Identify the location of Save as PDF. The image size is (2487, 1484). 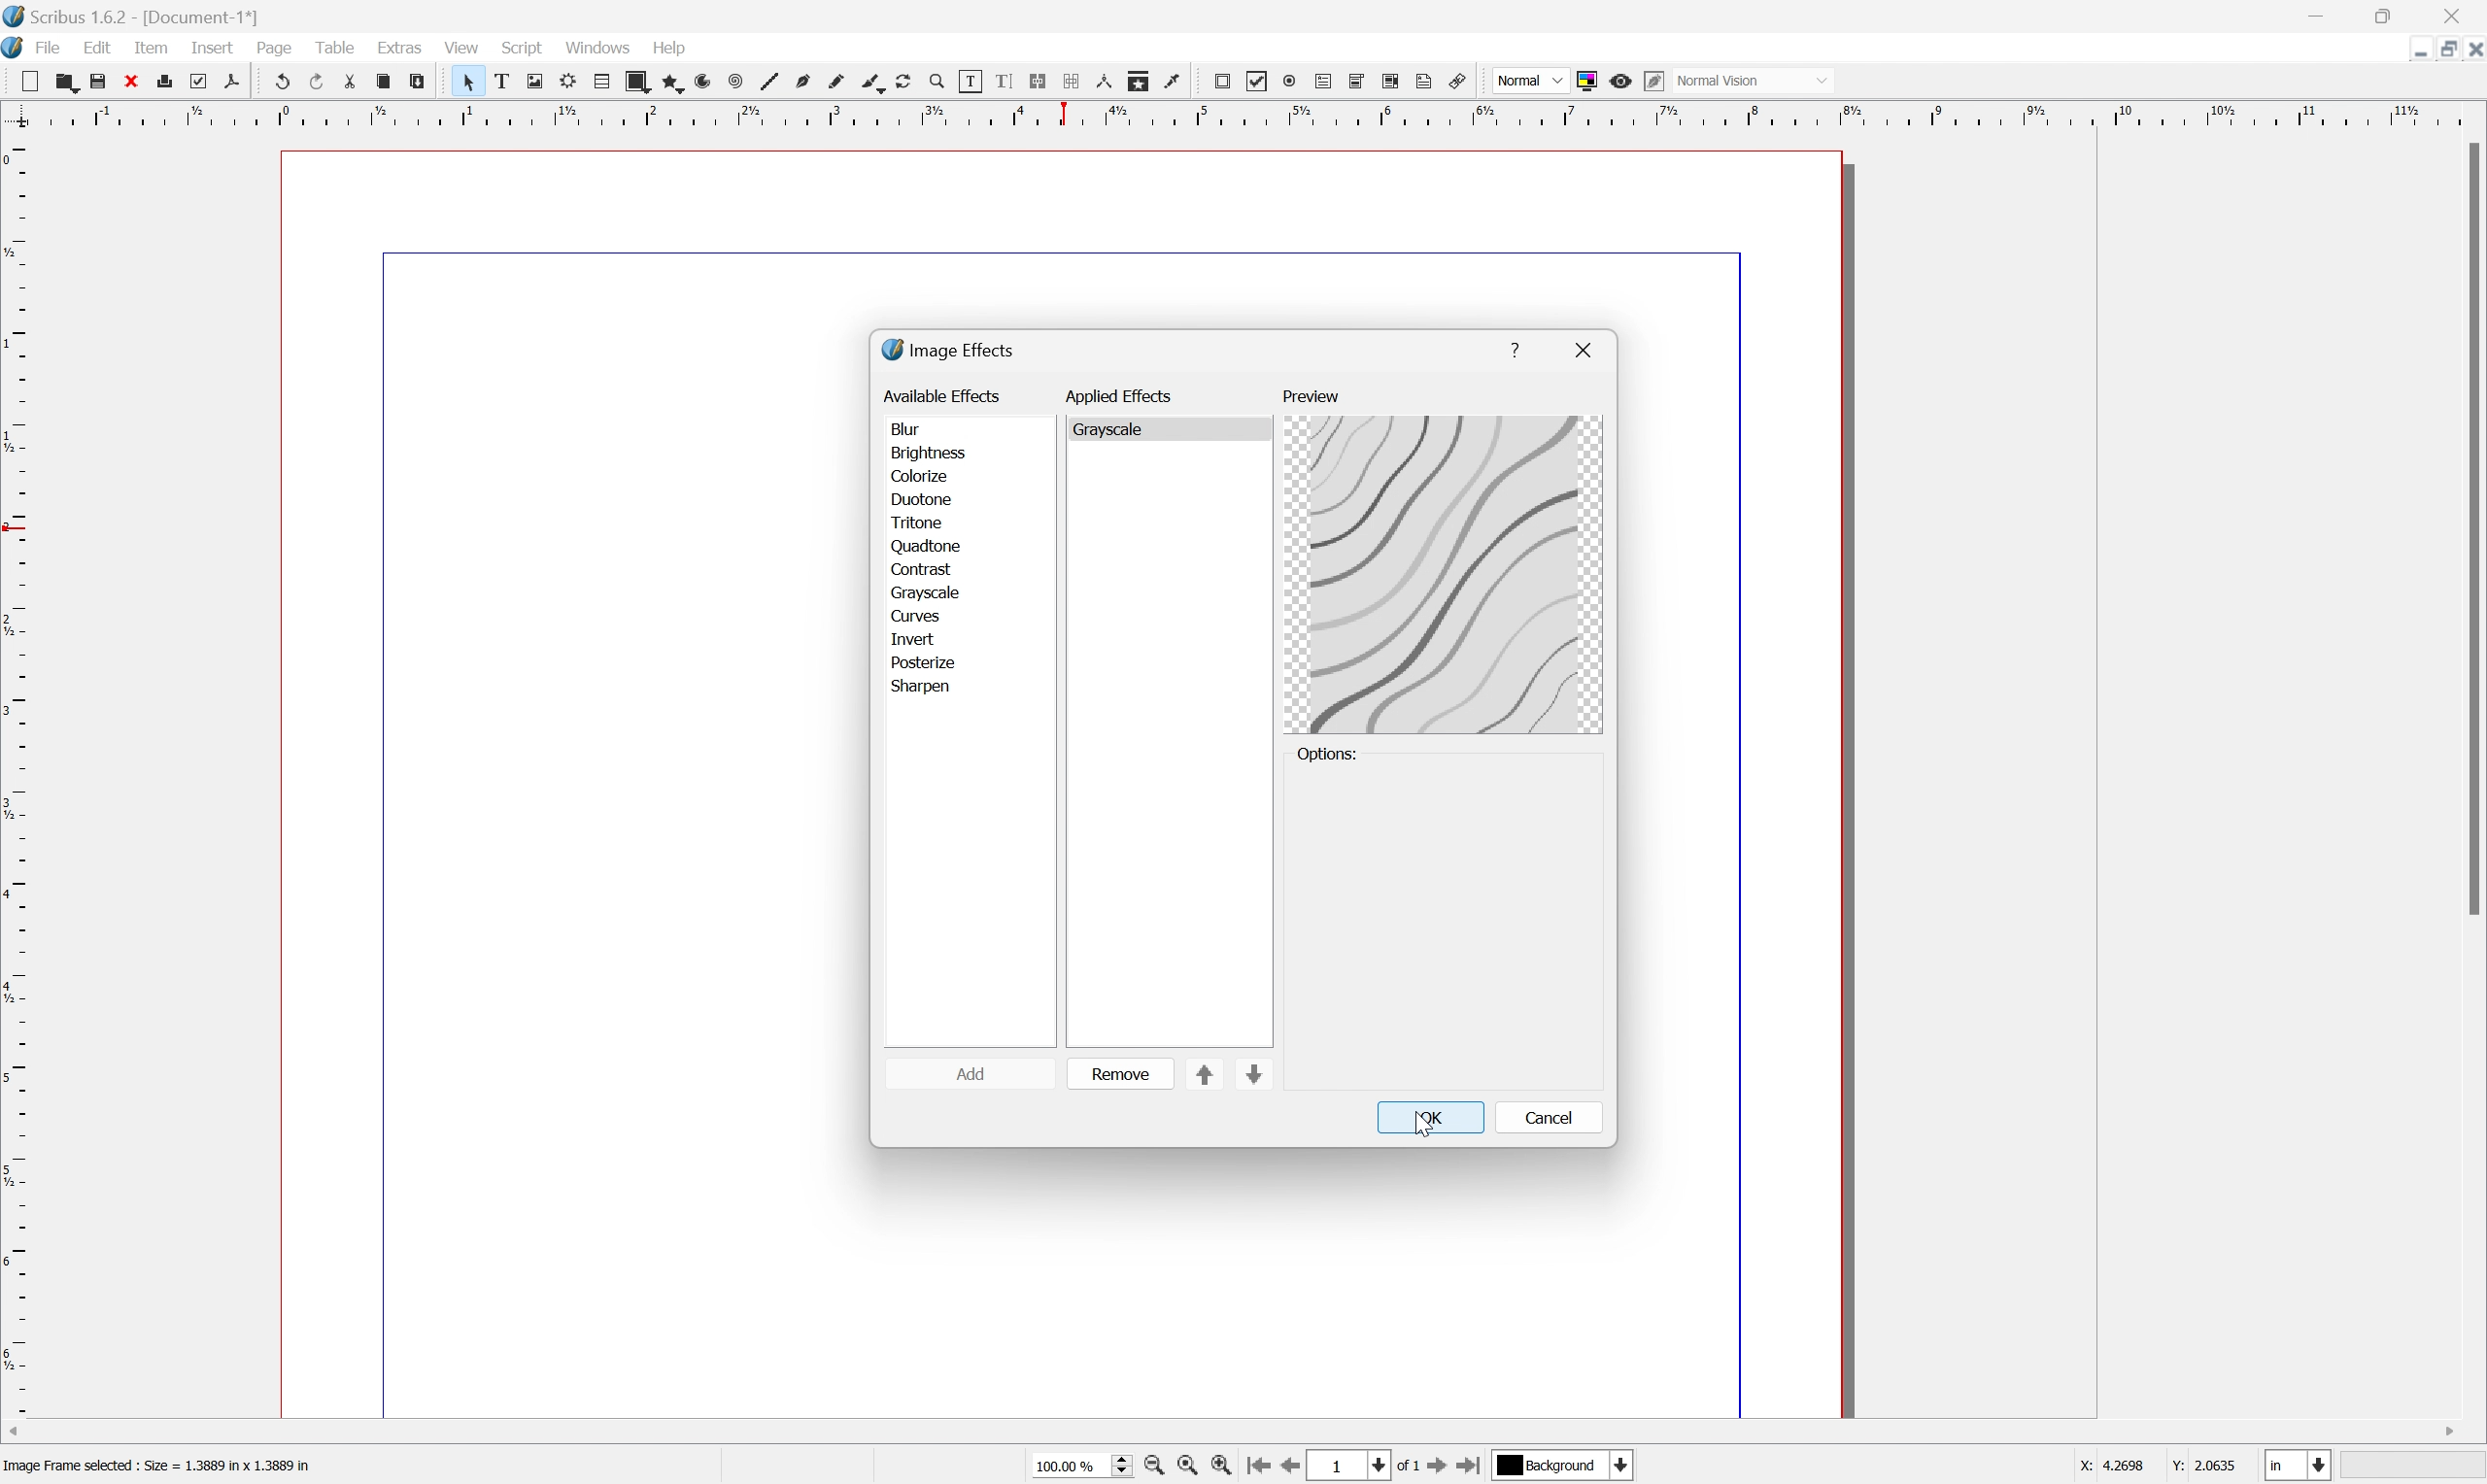
(242, 81).